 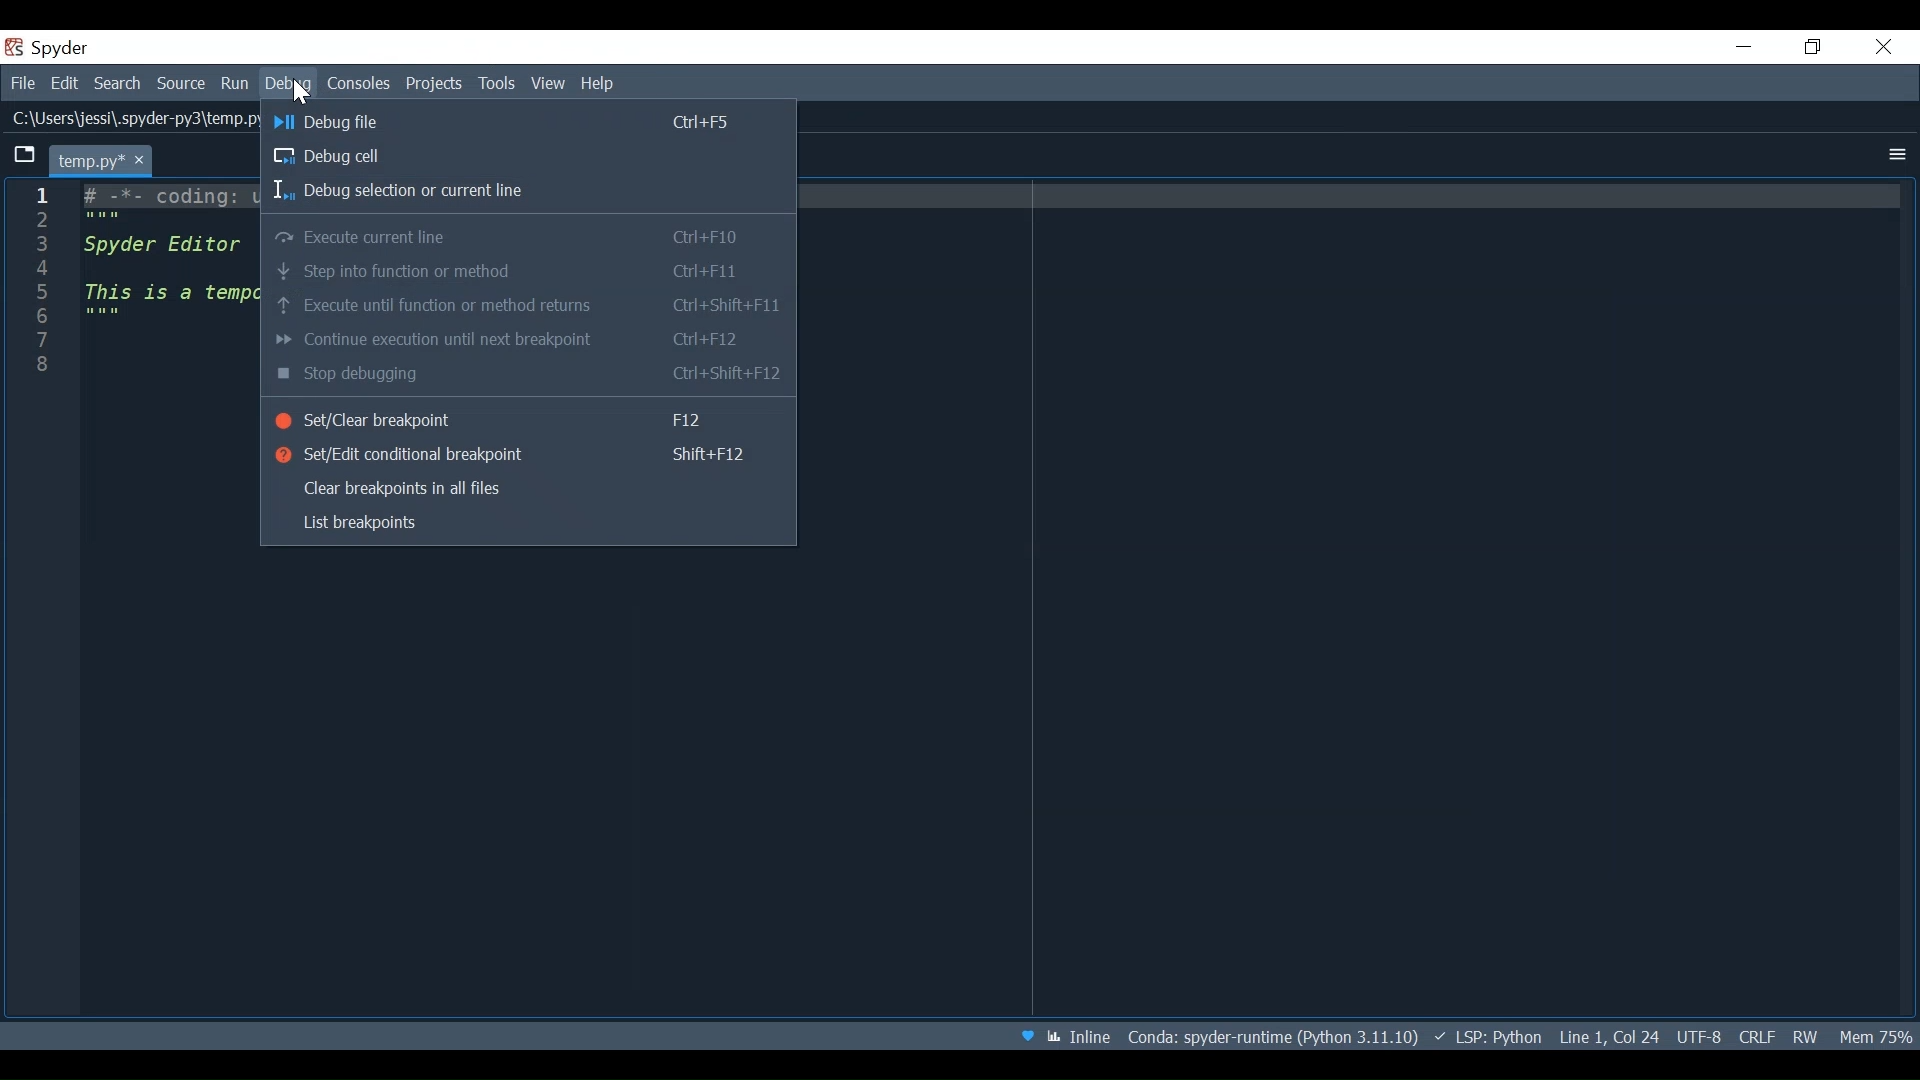 What do you see at coordinates (30, 284) in the screenshot?
I see `1 2 3 4 5 6 7 8` at bounding box center [30, 284].